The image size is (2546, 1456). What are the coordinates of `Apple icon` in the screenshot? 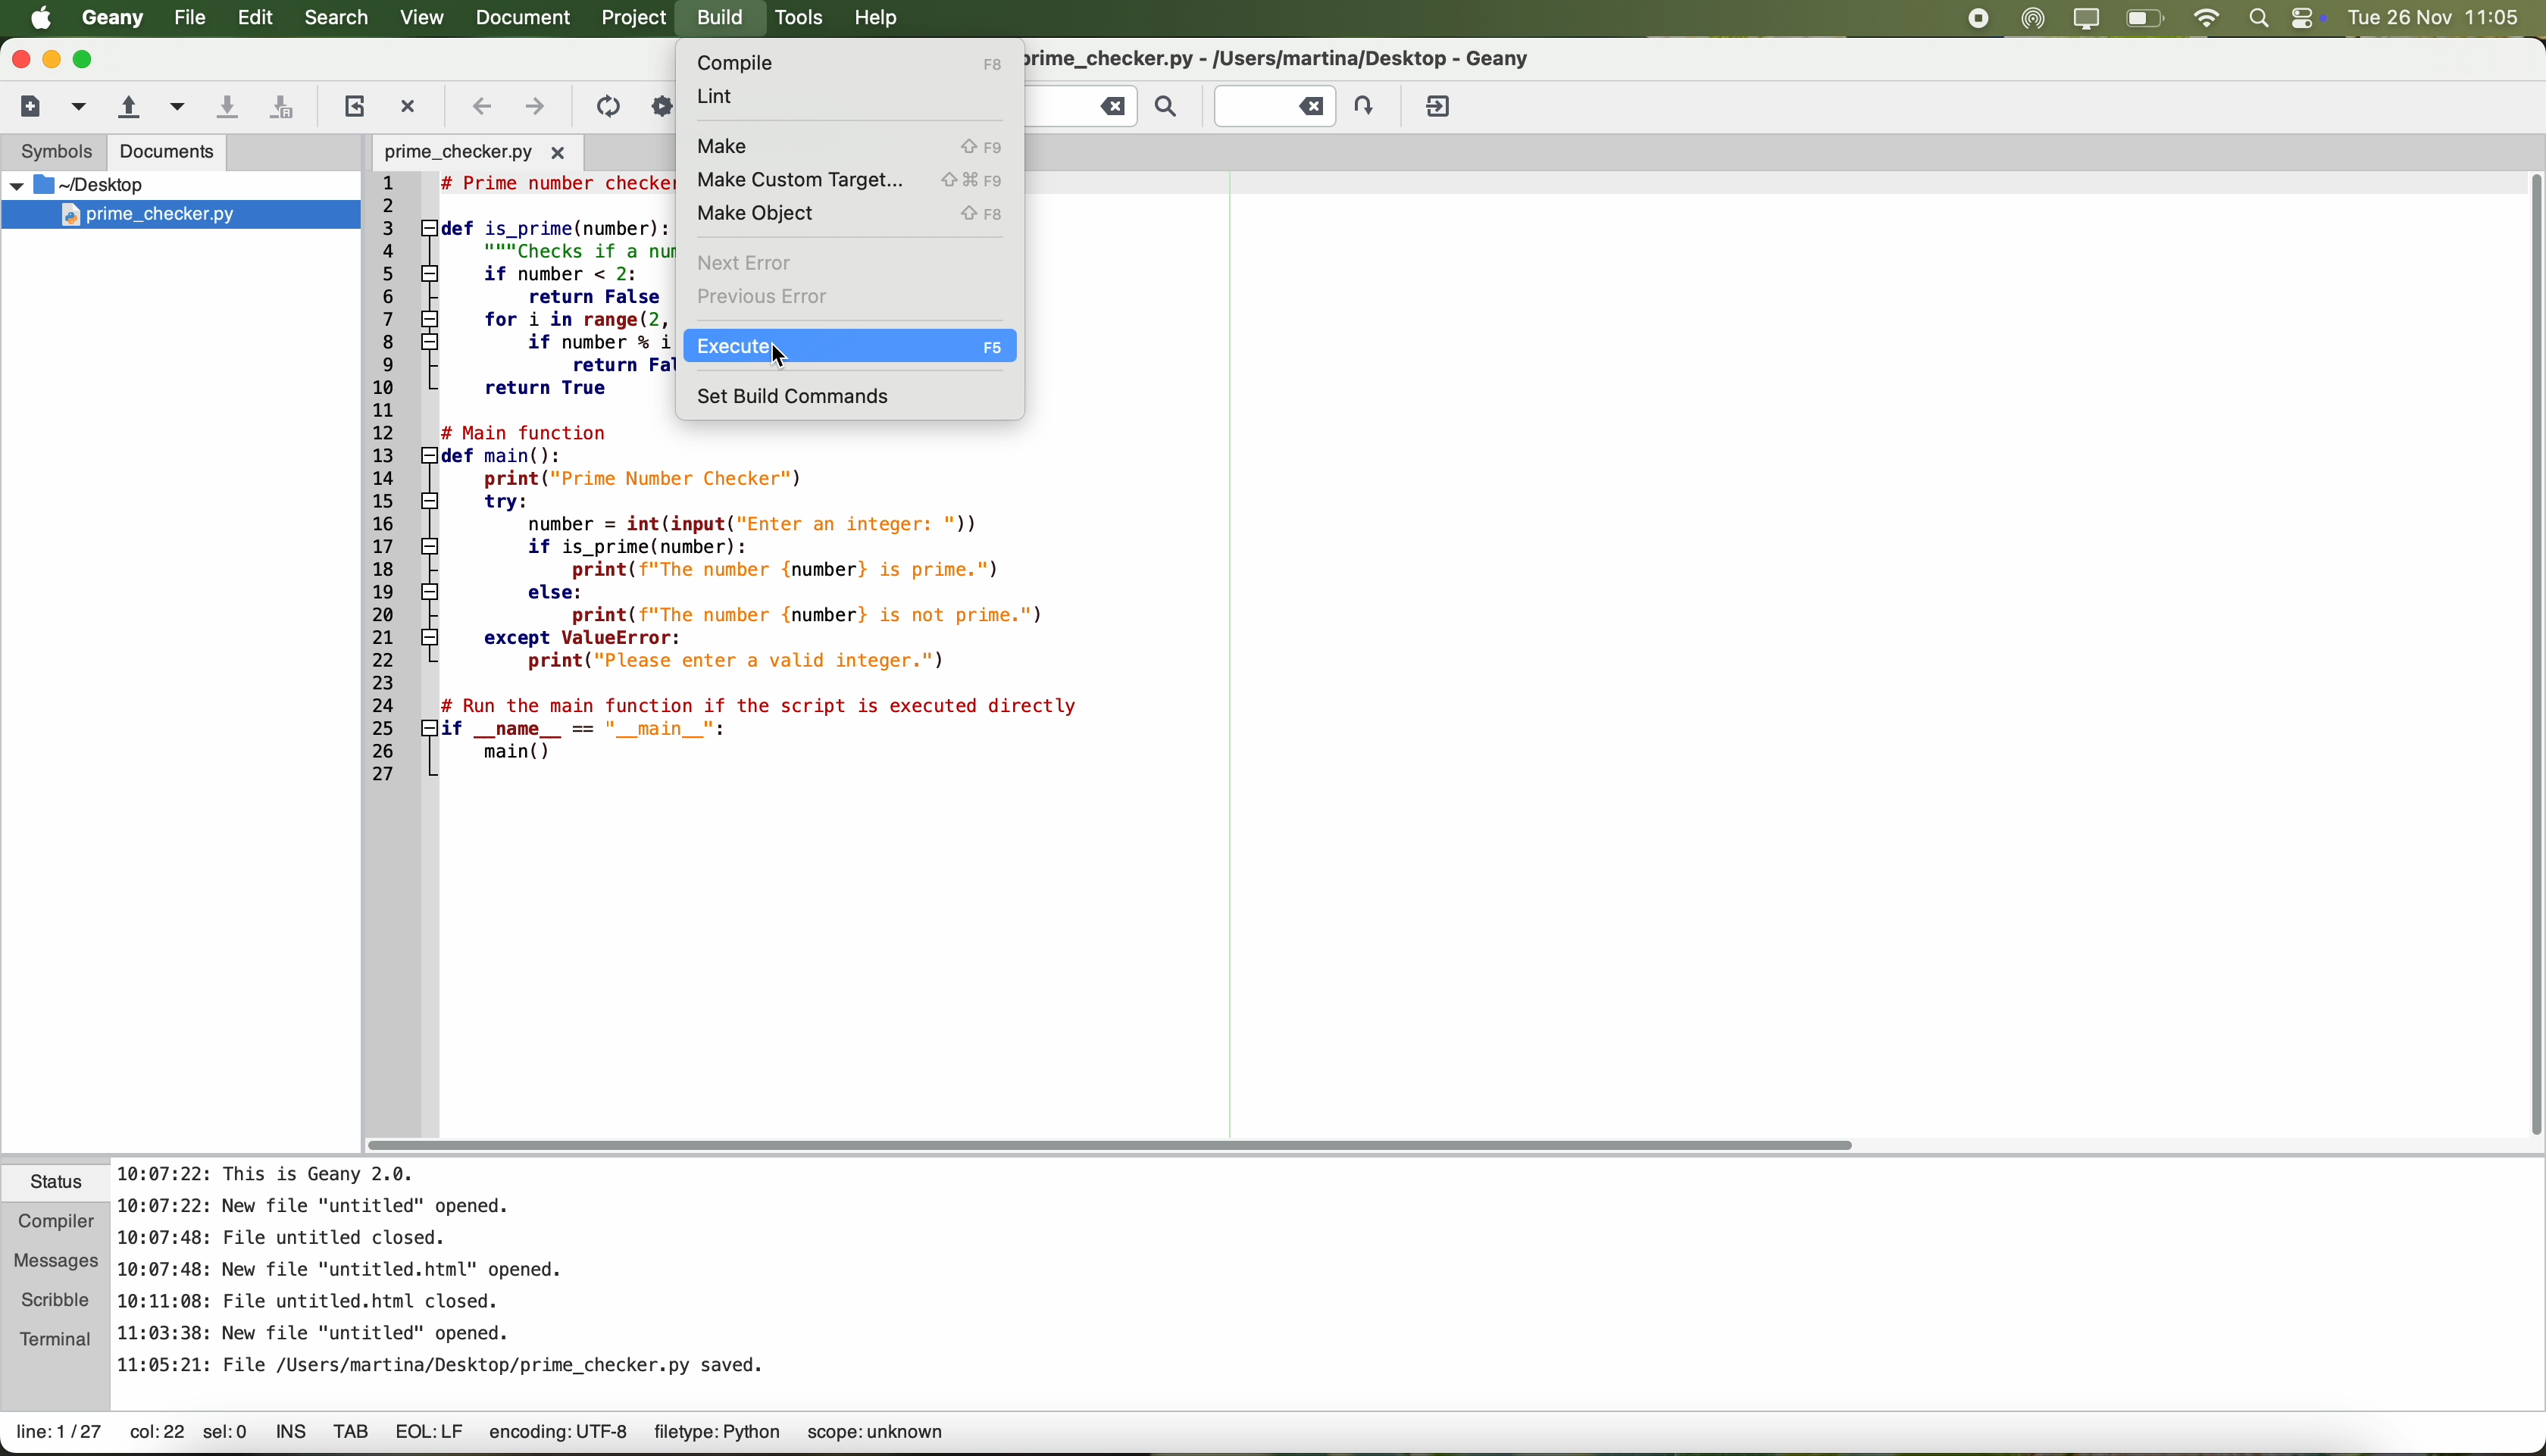 It's located at (32, 18).